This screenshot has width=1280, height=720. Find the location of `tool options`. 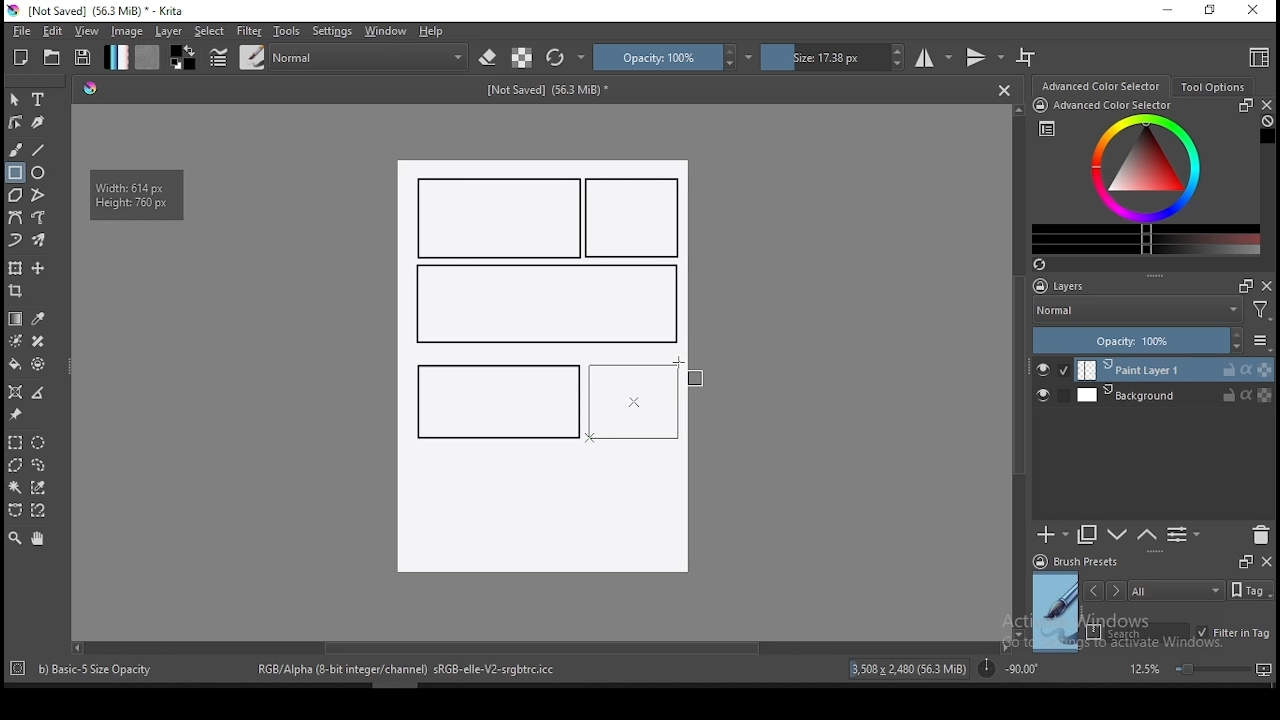

tool options is located at coordinates (1214, 87).